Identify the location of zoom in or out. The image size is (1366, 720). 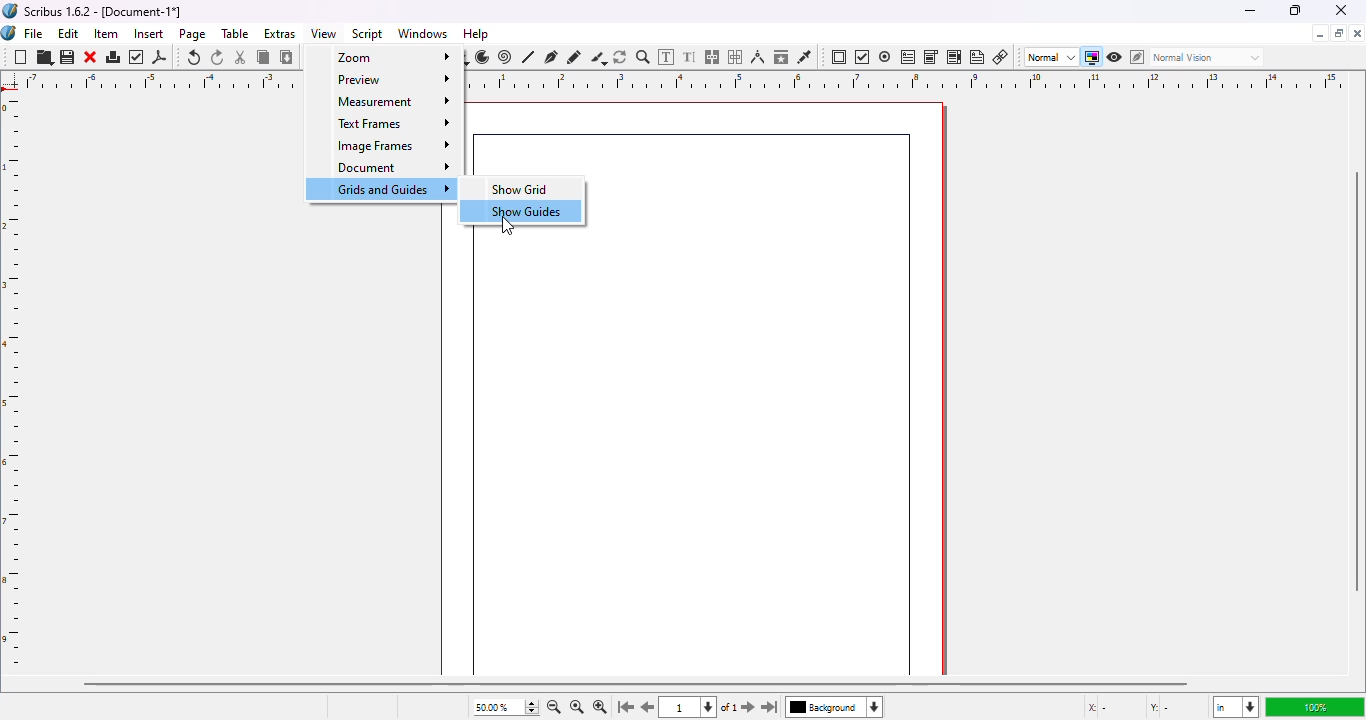
(643, 57).